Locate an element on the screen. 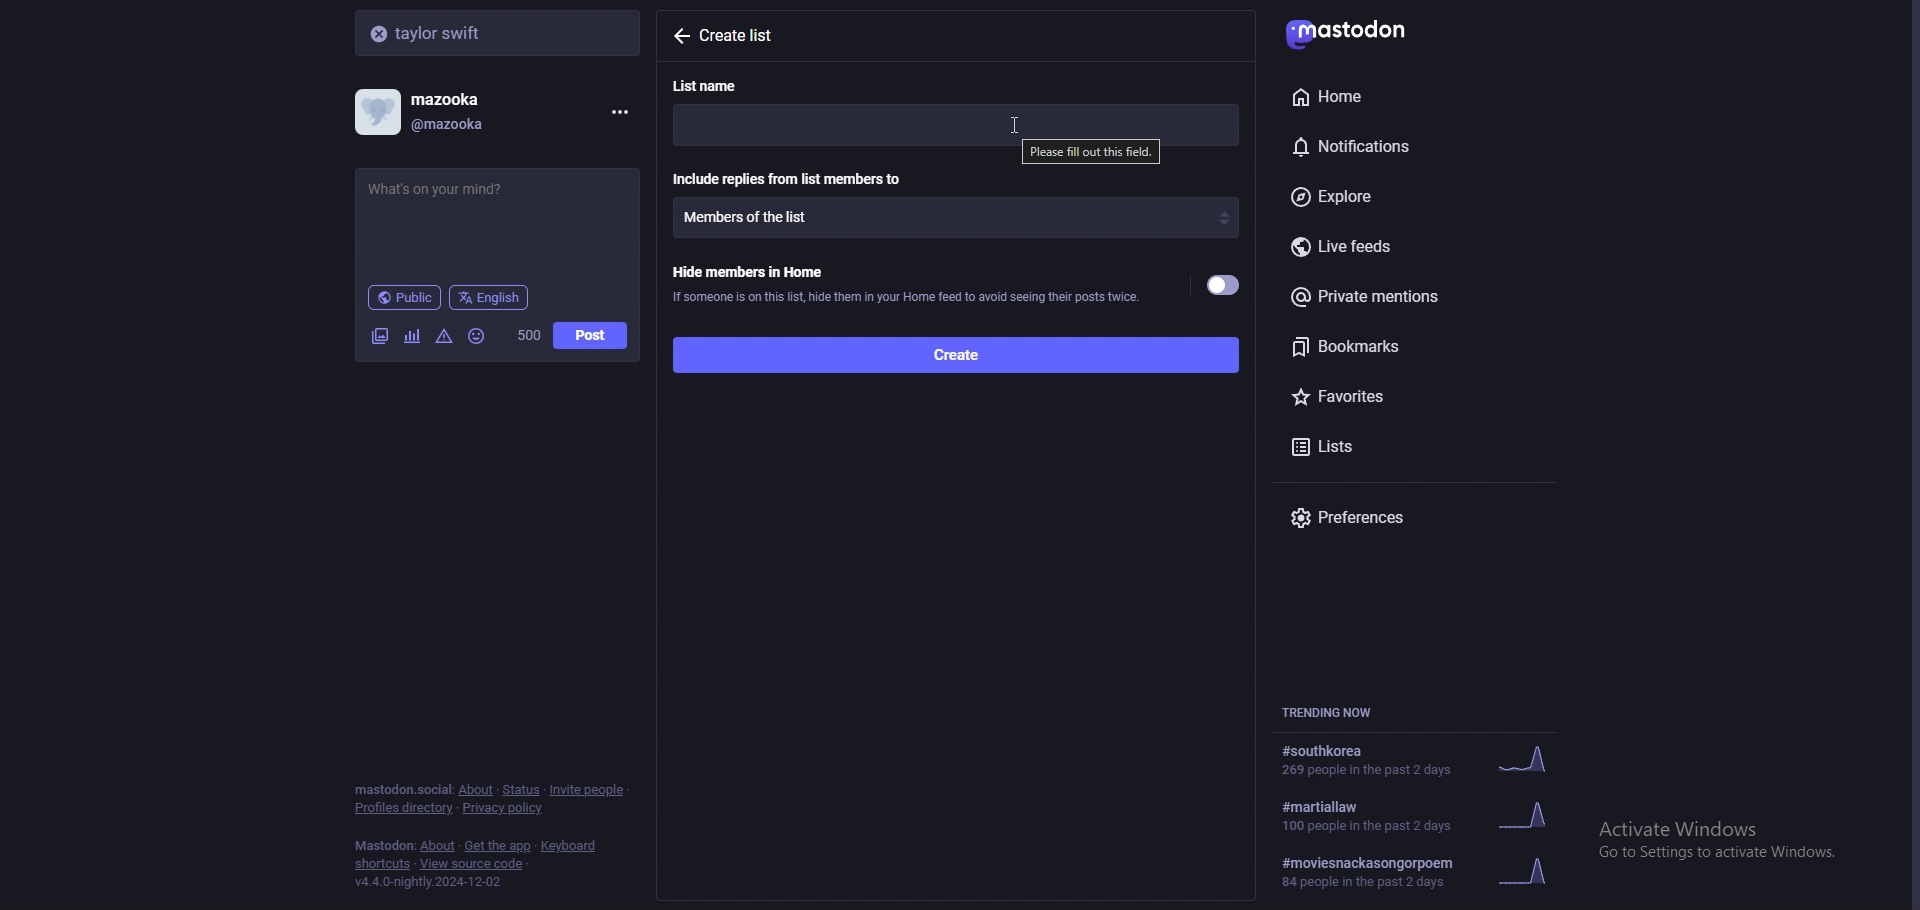 This screenshot has height=910, width=1920. trending now is located at coordinates (1338, 712).